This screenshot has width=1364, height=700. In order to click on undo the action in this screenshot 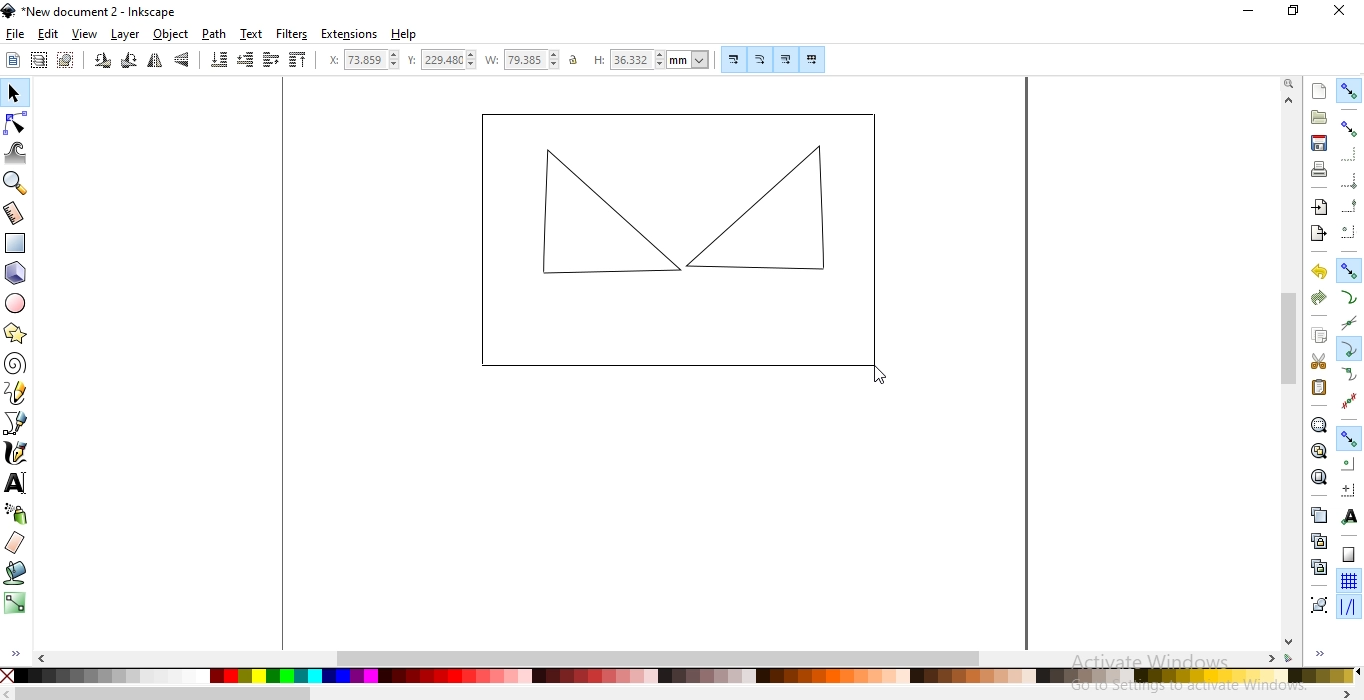, I will do `click(1317, 272)`.